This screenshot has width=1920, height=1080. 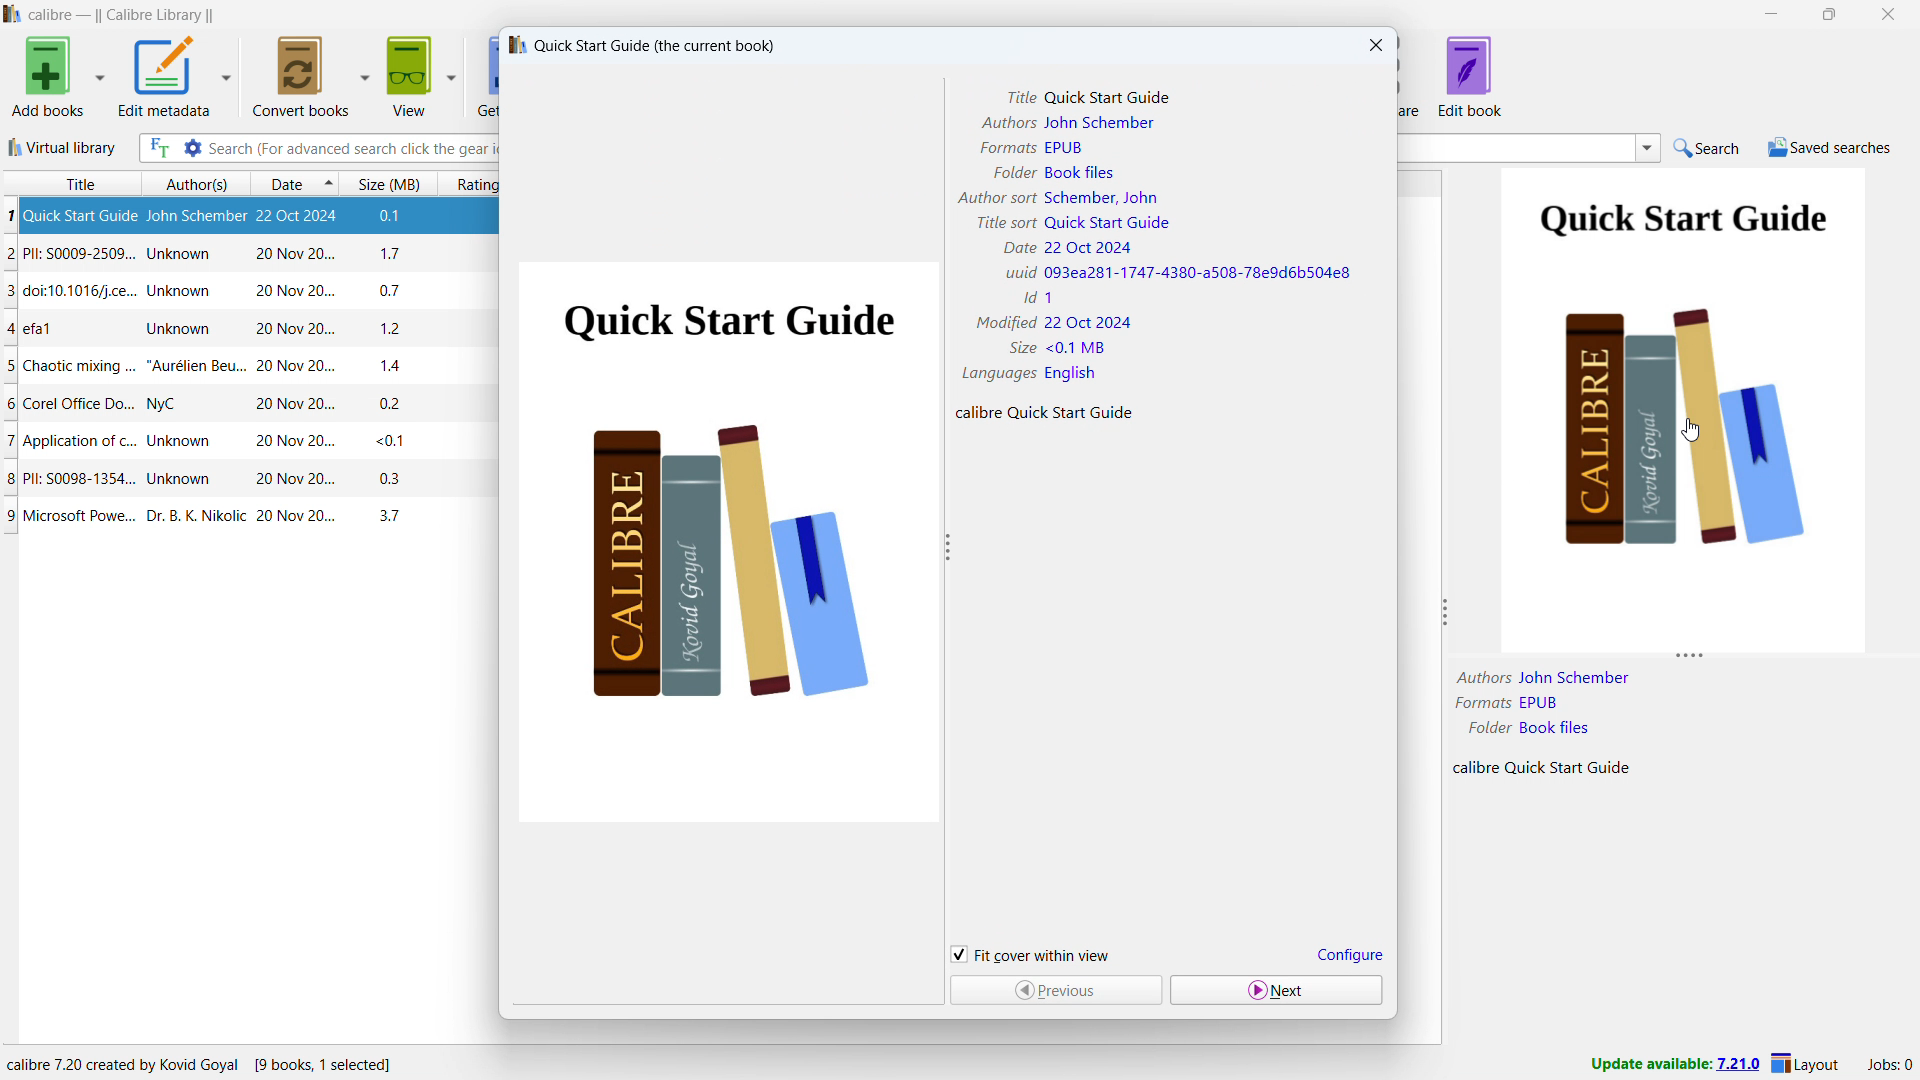 What do you see at coordinates (387, 441) in the screenshot?
I see `<0.1` at bounding box center [387, 441].